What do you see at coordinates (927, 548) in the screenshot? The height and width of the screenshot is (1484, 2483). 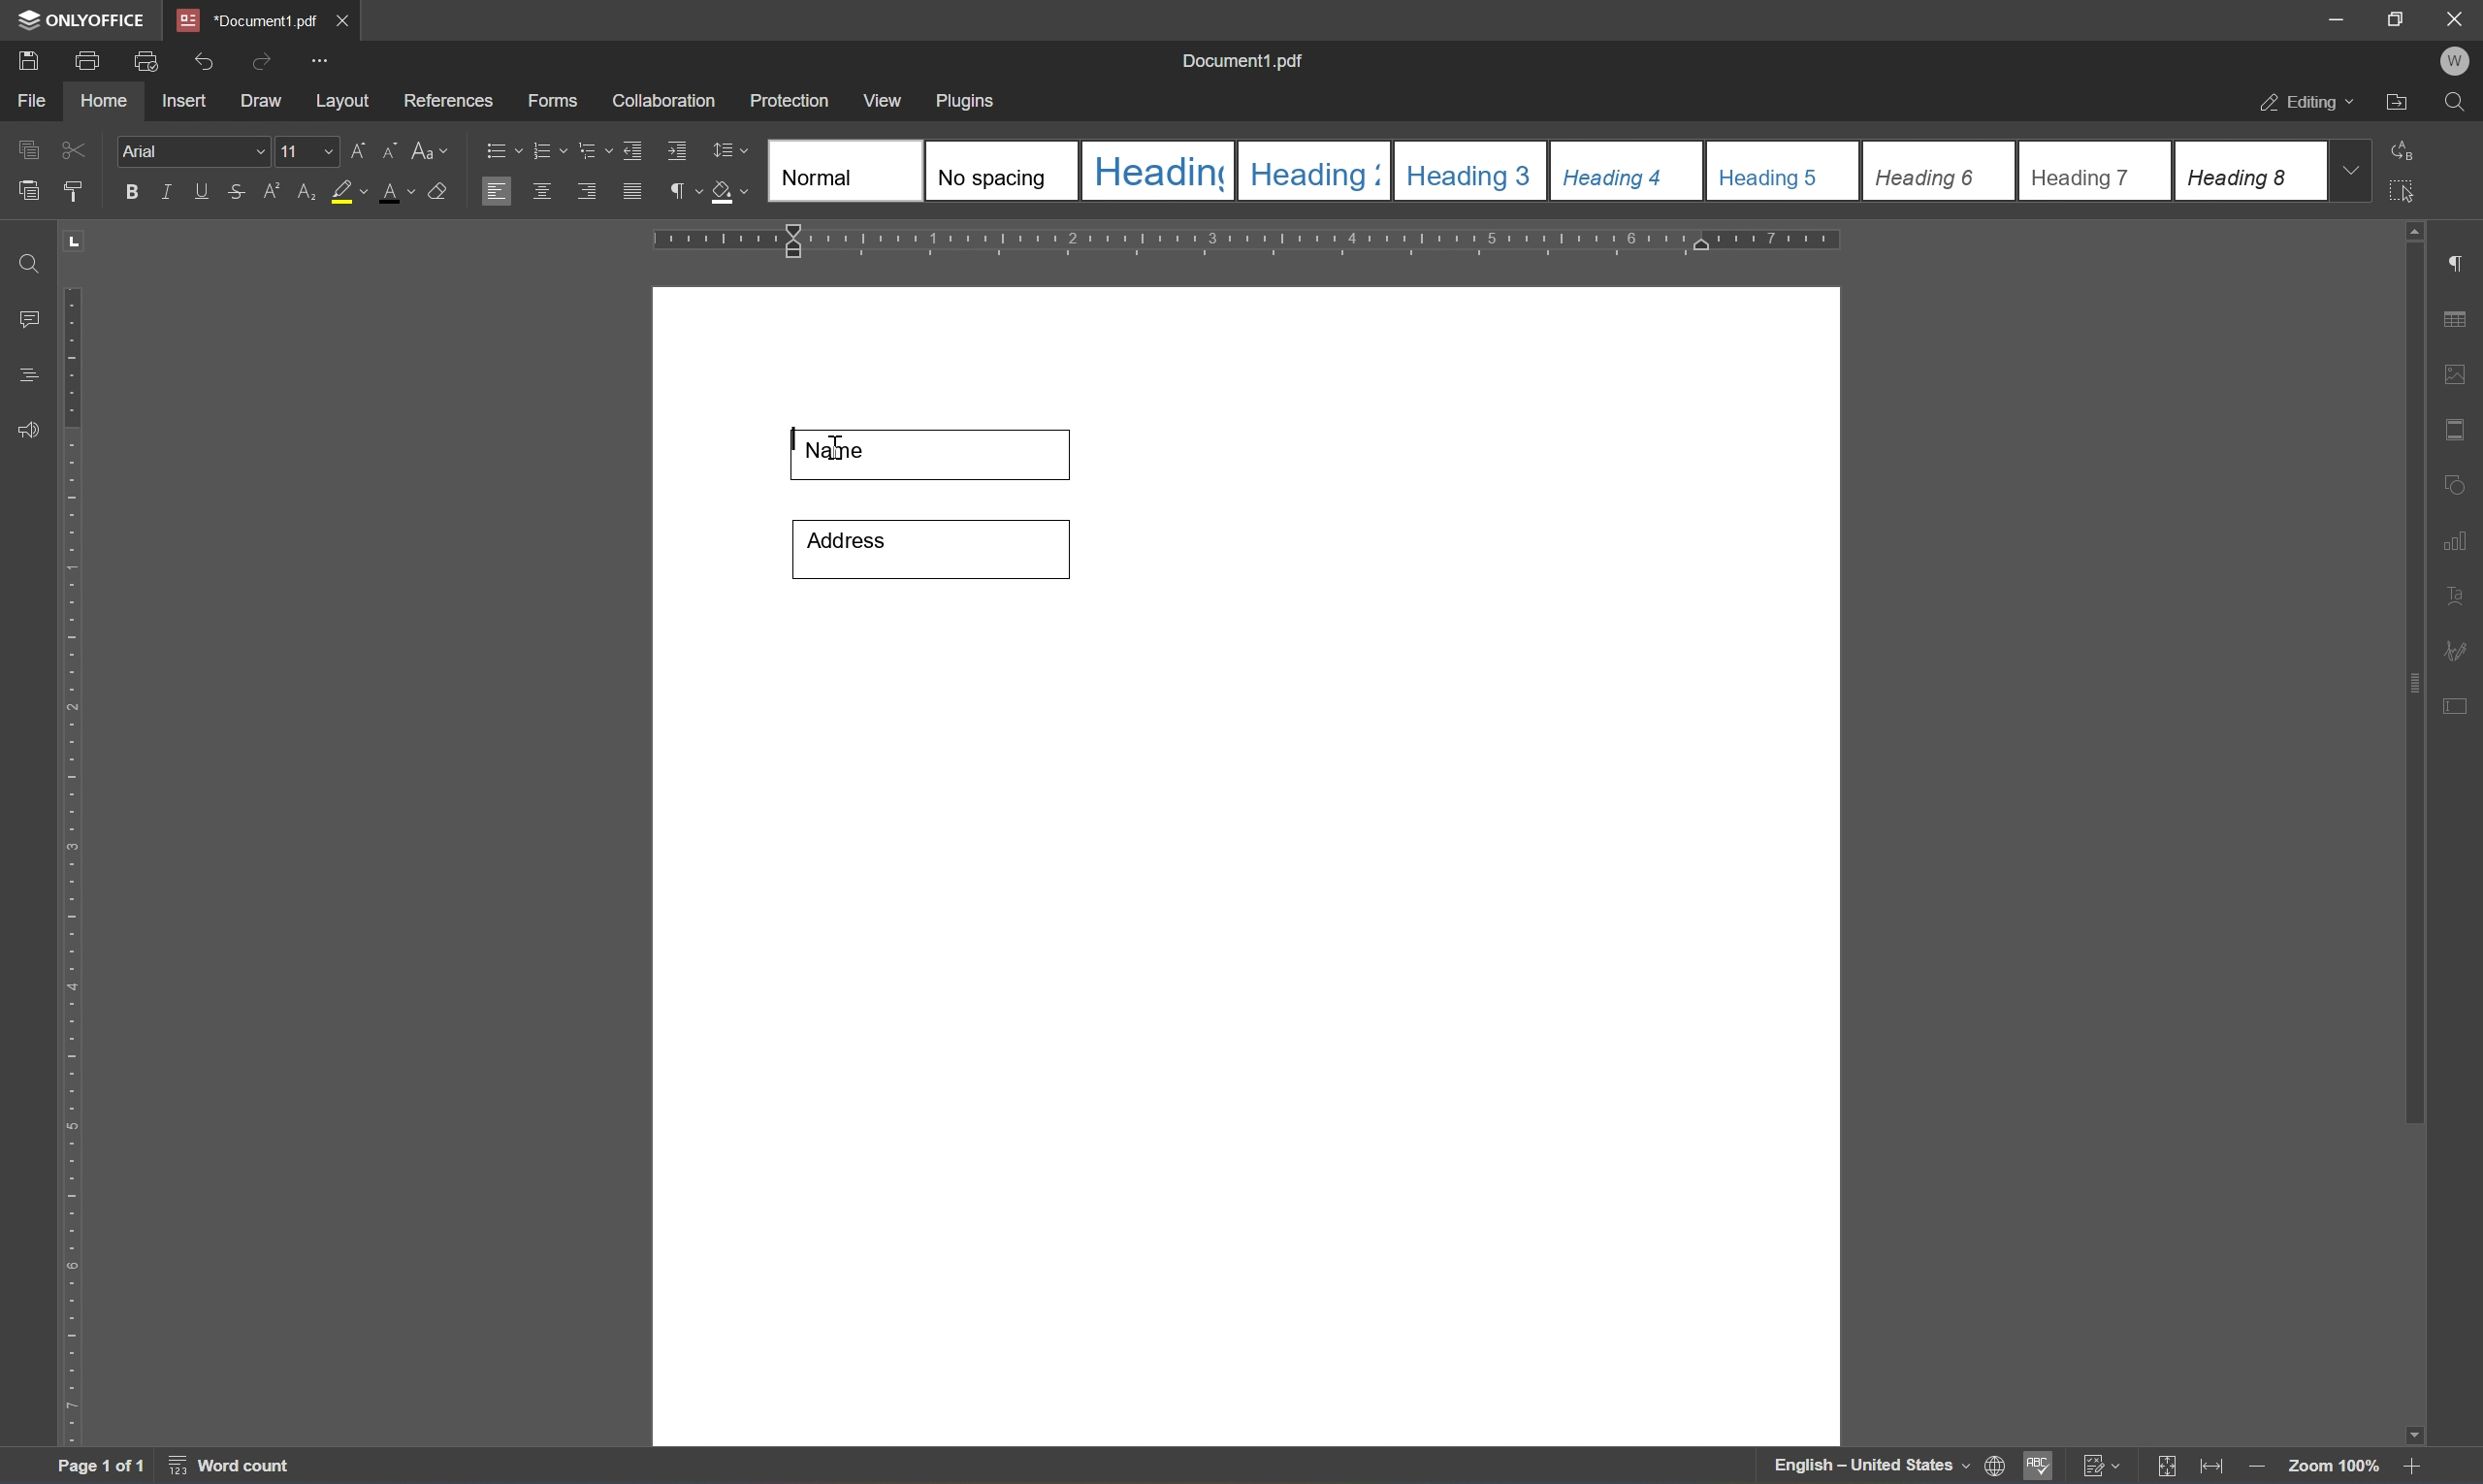 I see `Address` at bounding box center [927, 548].